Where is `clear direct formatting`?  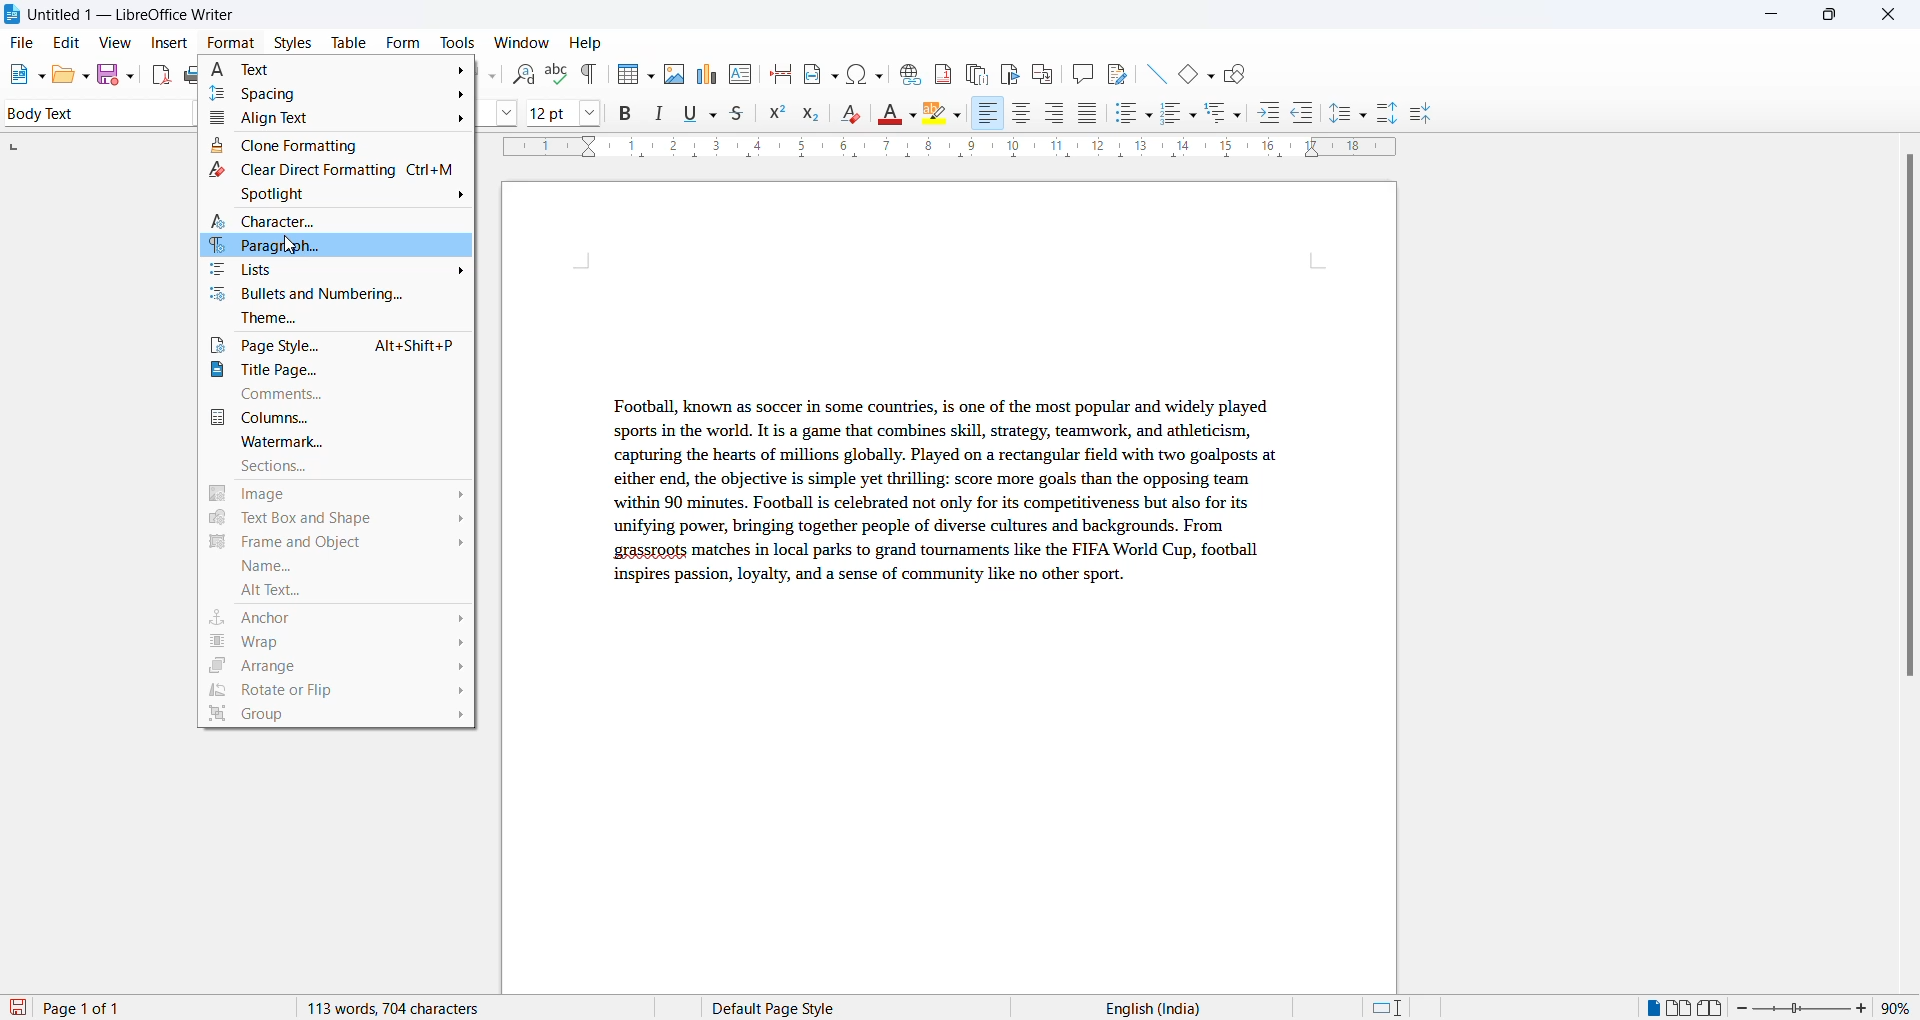
clear direct formatting is located at coordinates (856, 116).